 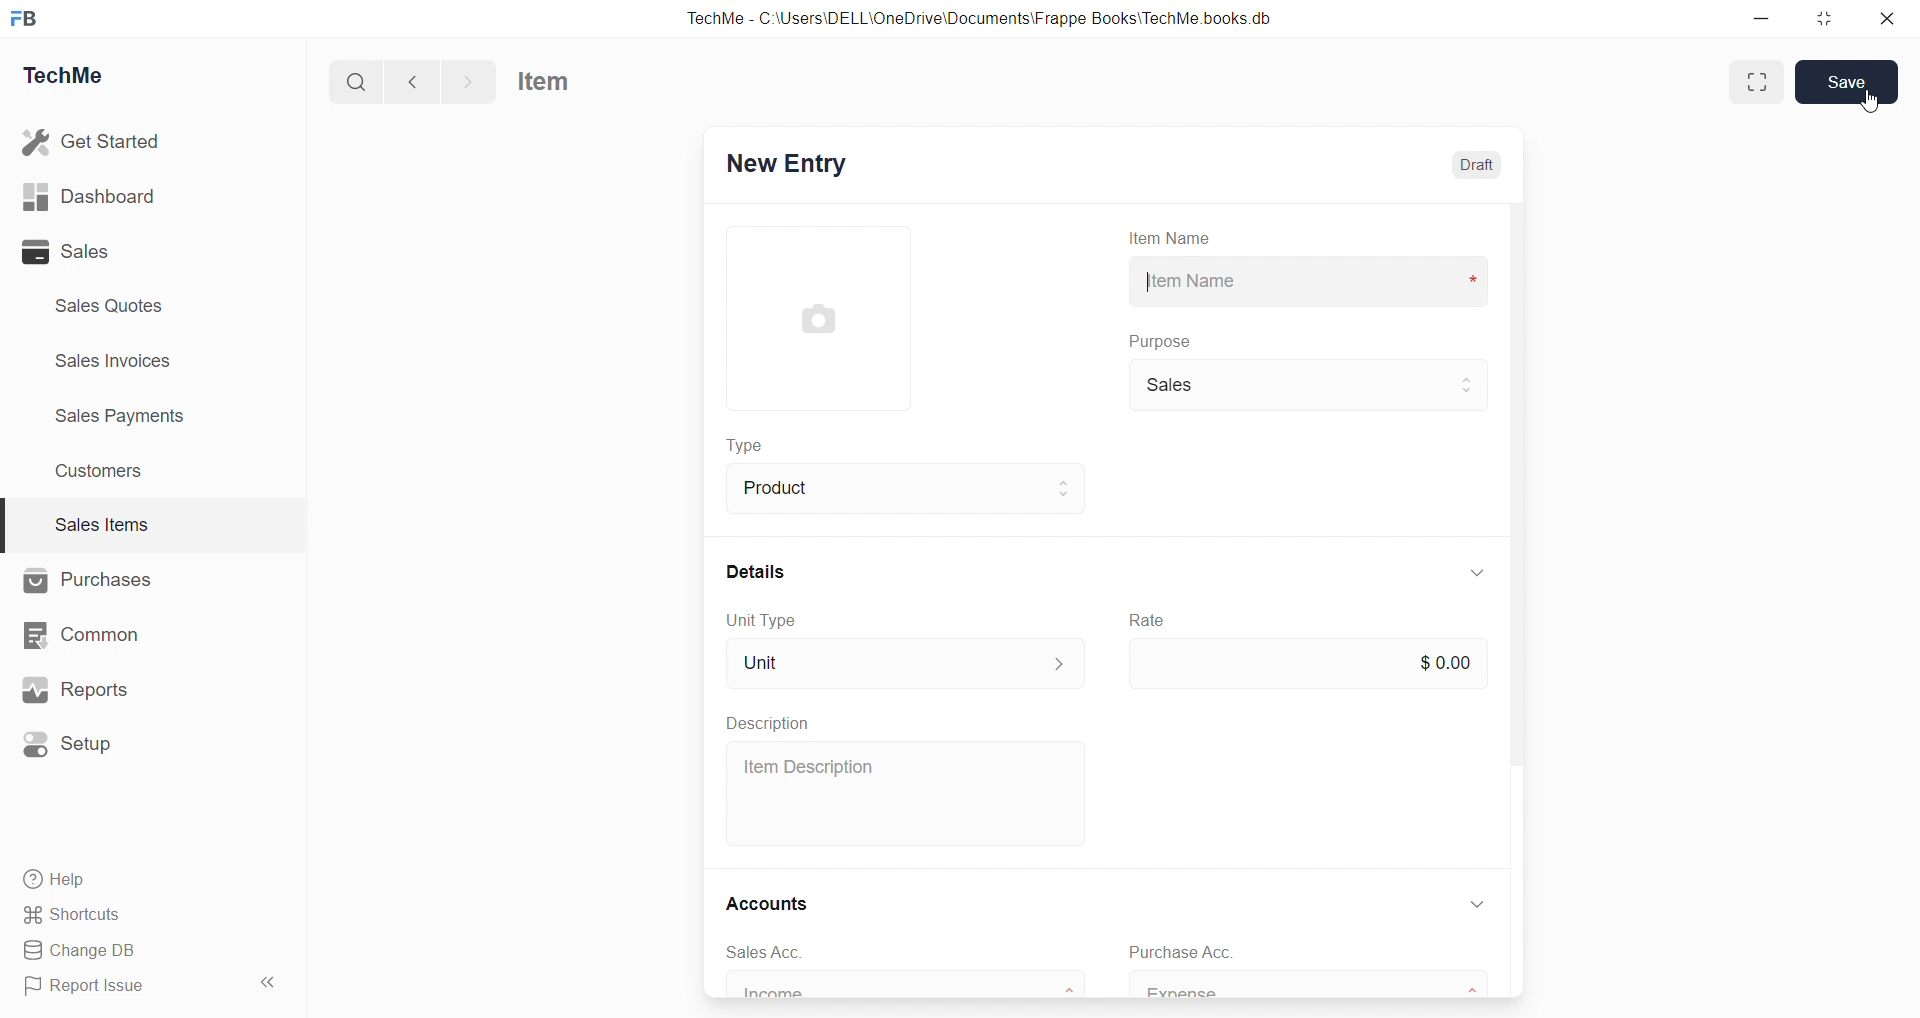 I want to click on Purchases, so click(x=89, y=581).